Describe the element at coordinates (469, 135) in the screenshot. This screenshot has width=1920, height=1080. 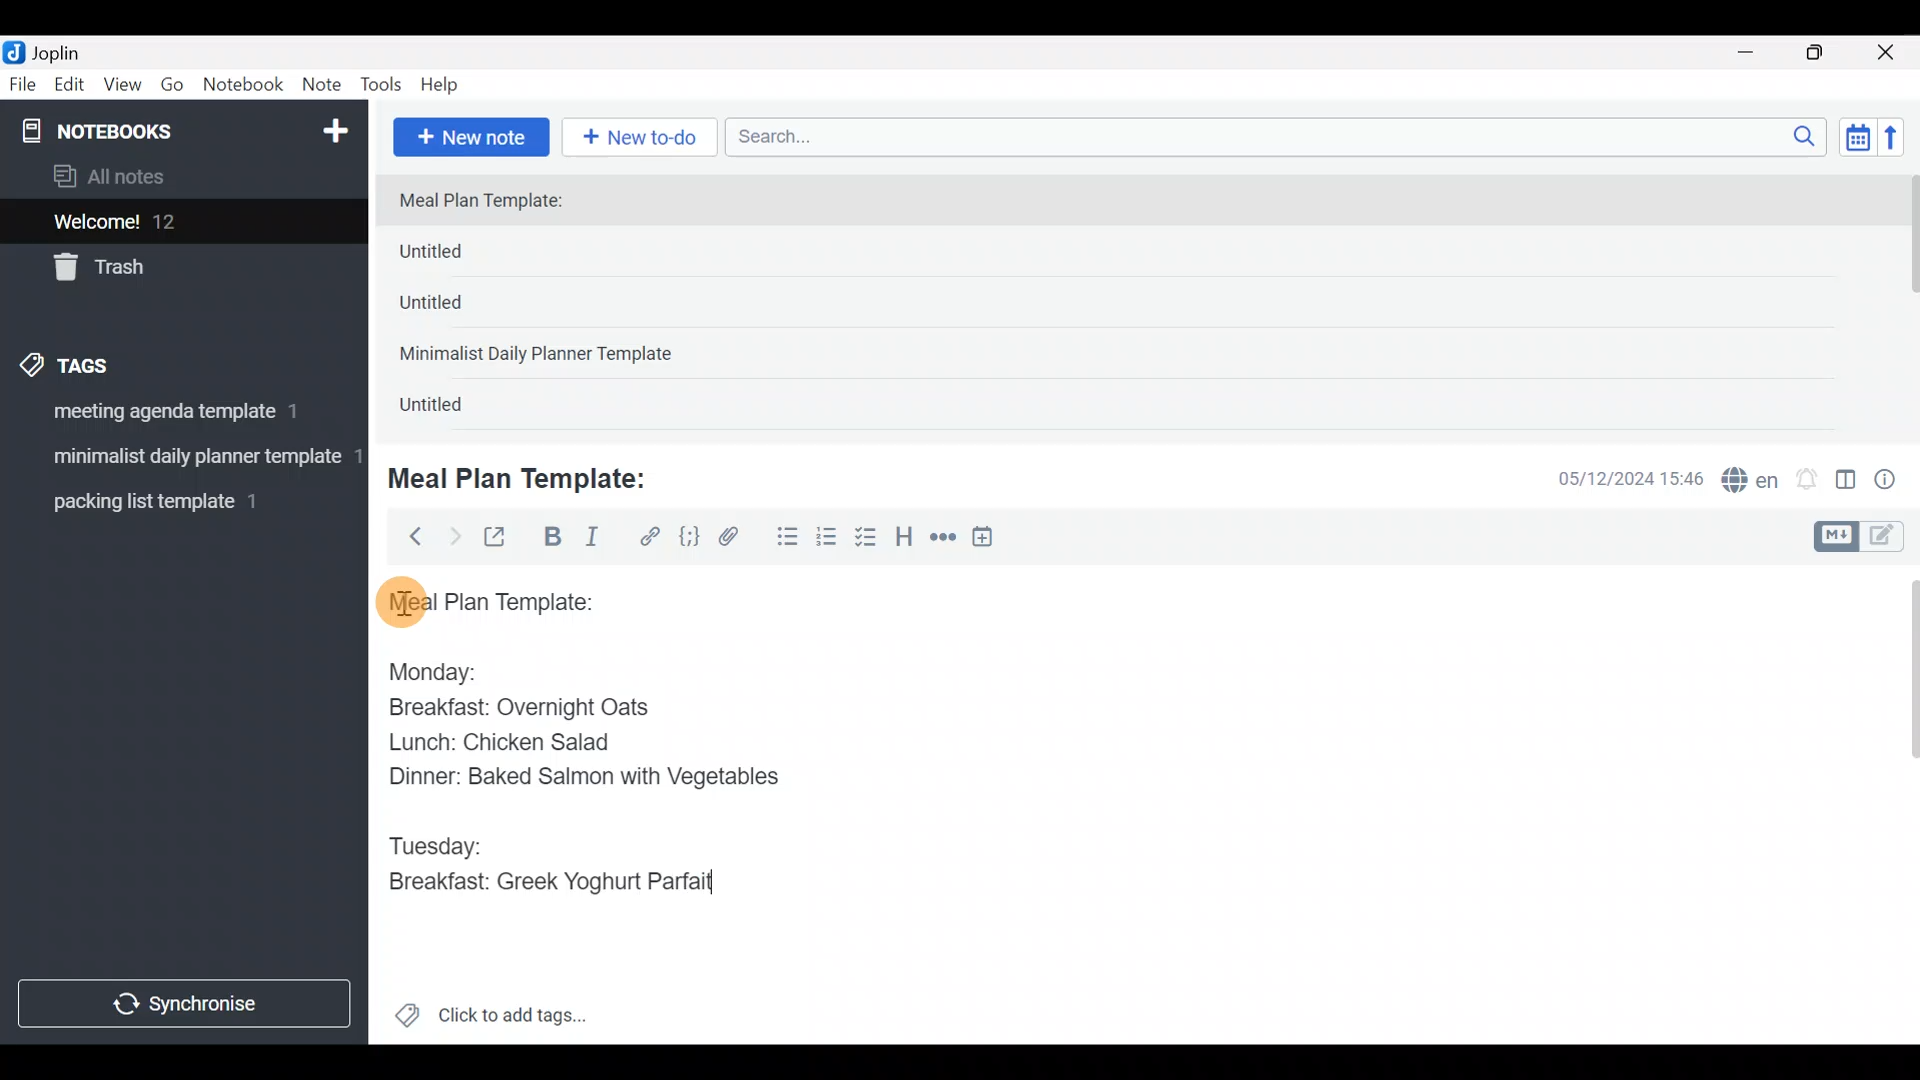
I see `New note` at that location.